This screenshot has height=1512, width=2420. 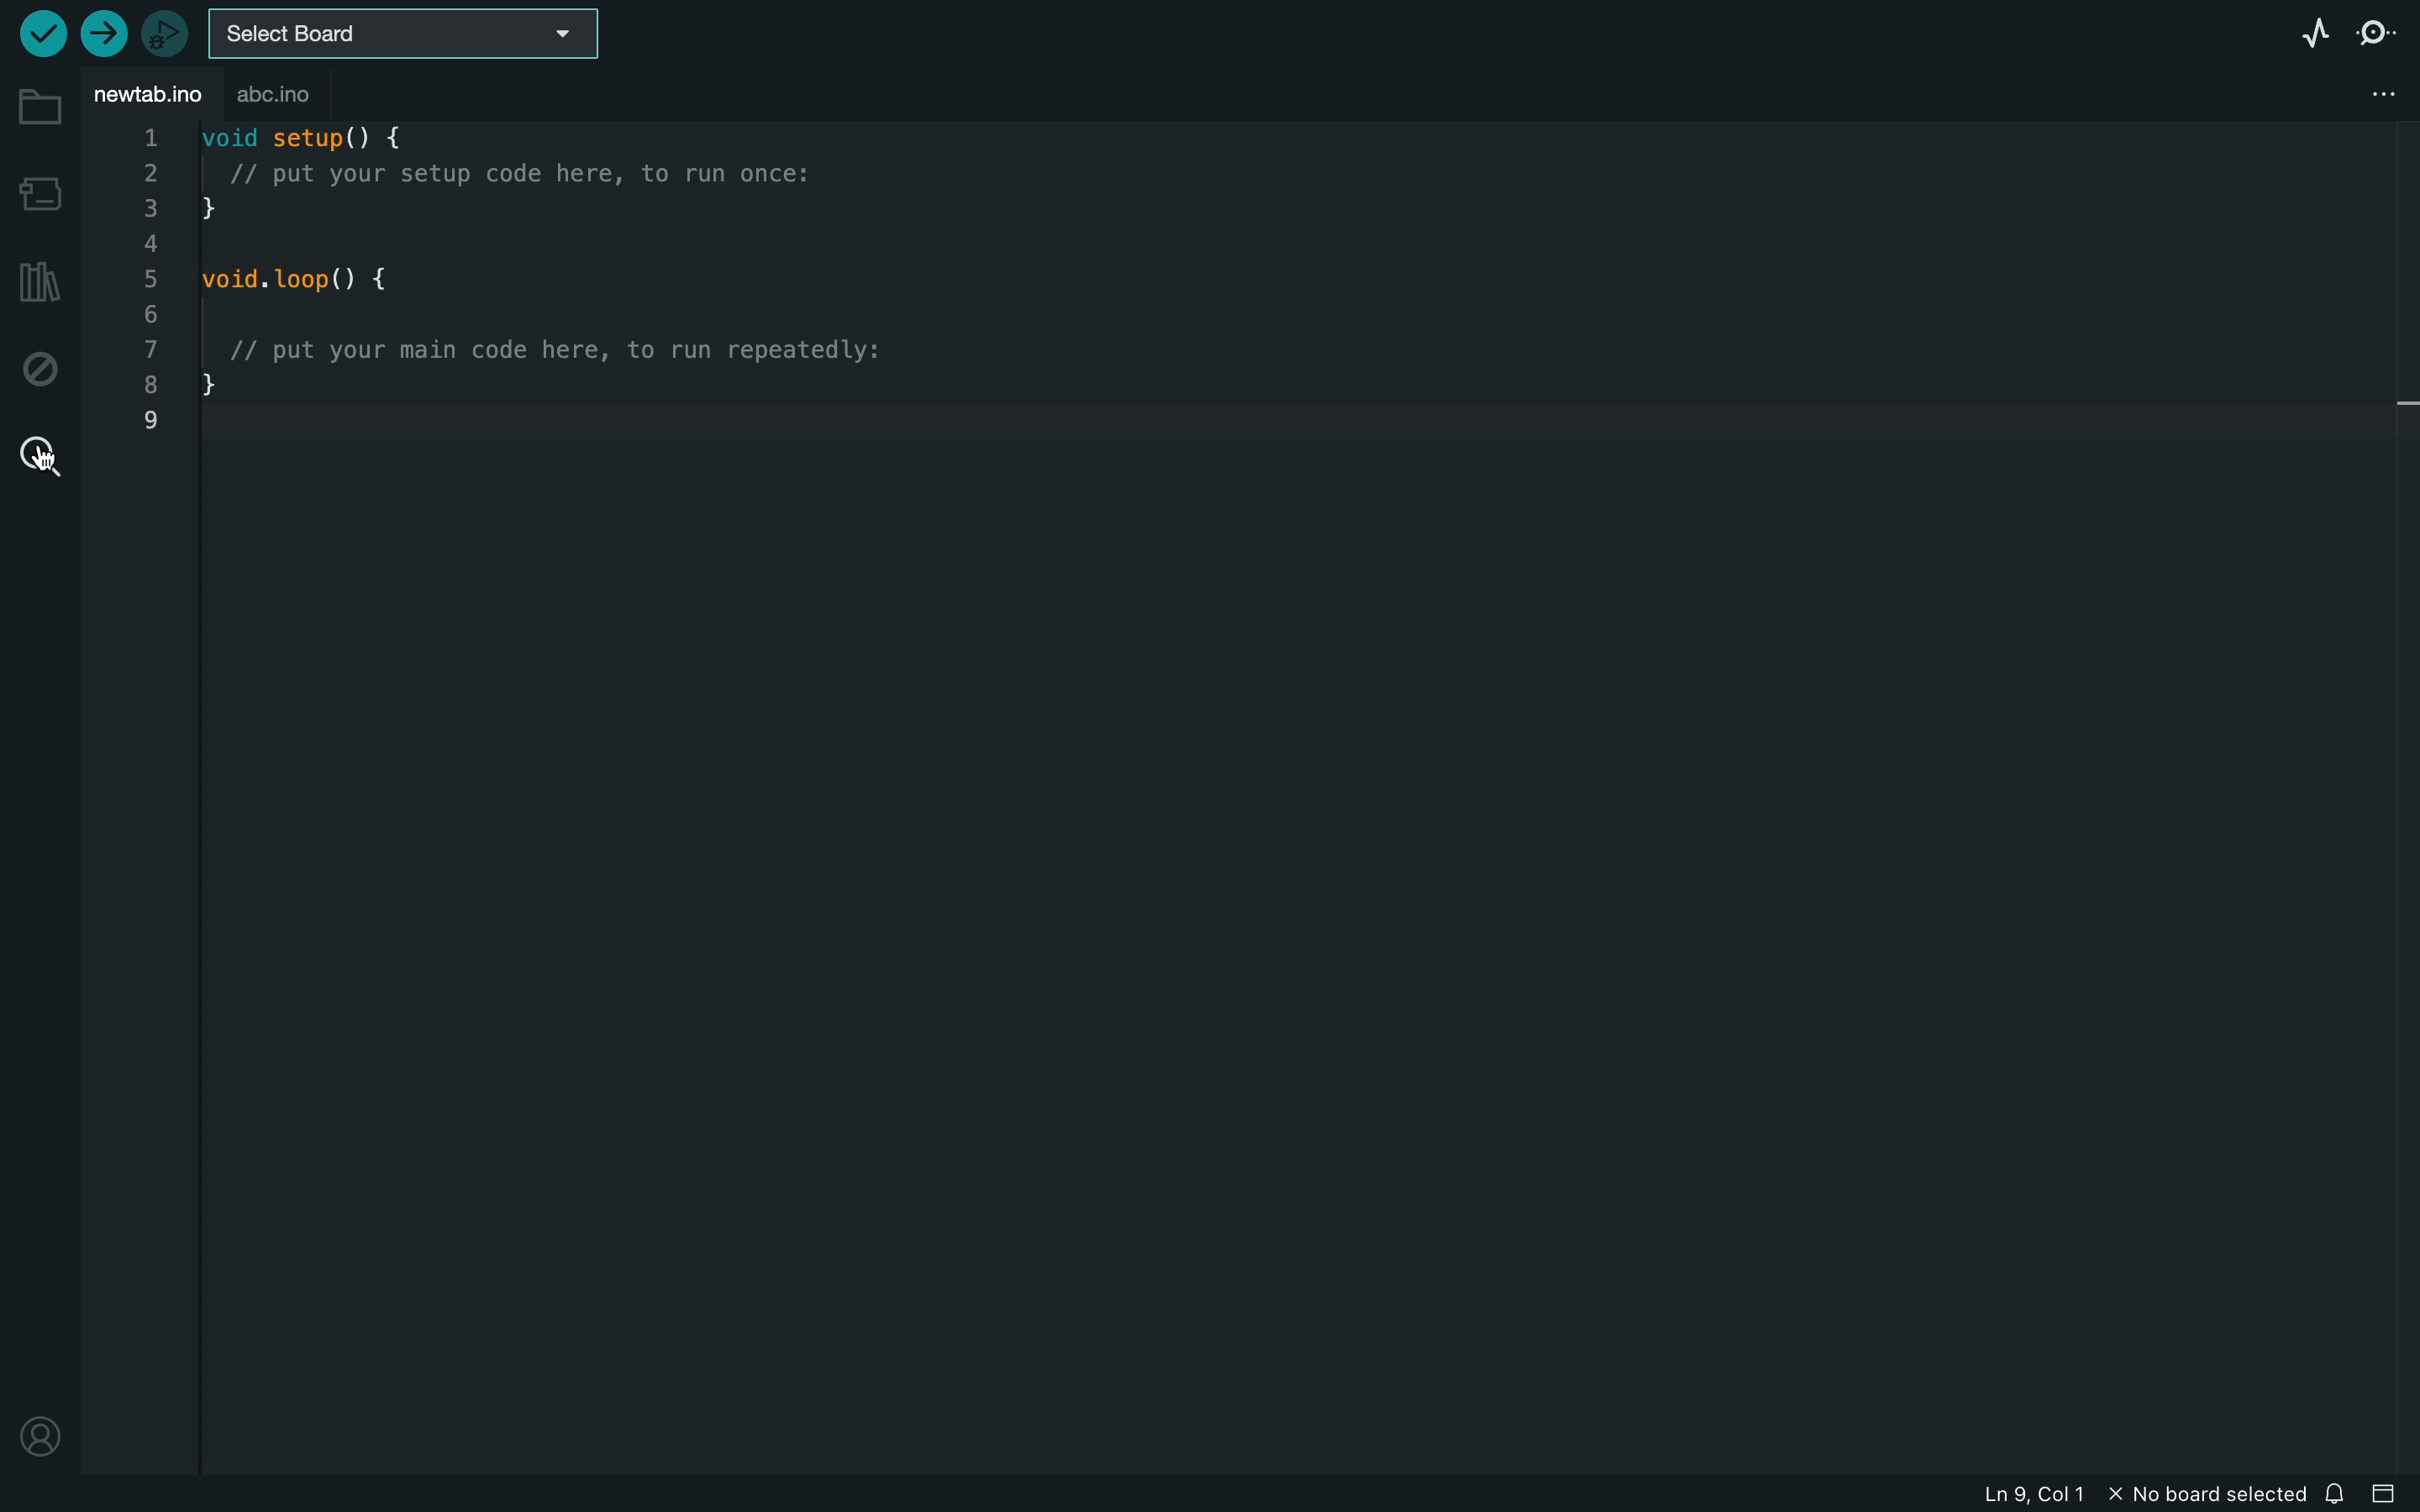 I want to click on library manager, so click(x=38, y=283).